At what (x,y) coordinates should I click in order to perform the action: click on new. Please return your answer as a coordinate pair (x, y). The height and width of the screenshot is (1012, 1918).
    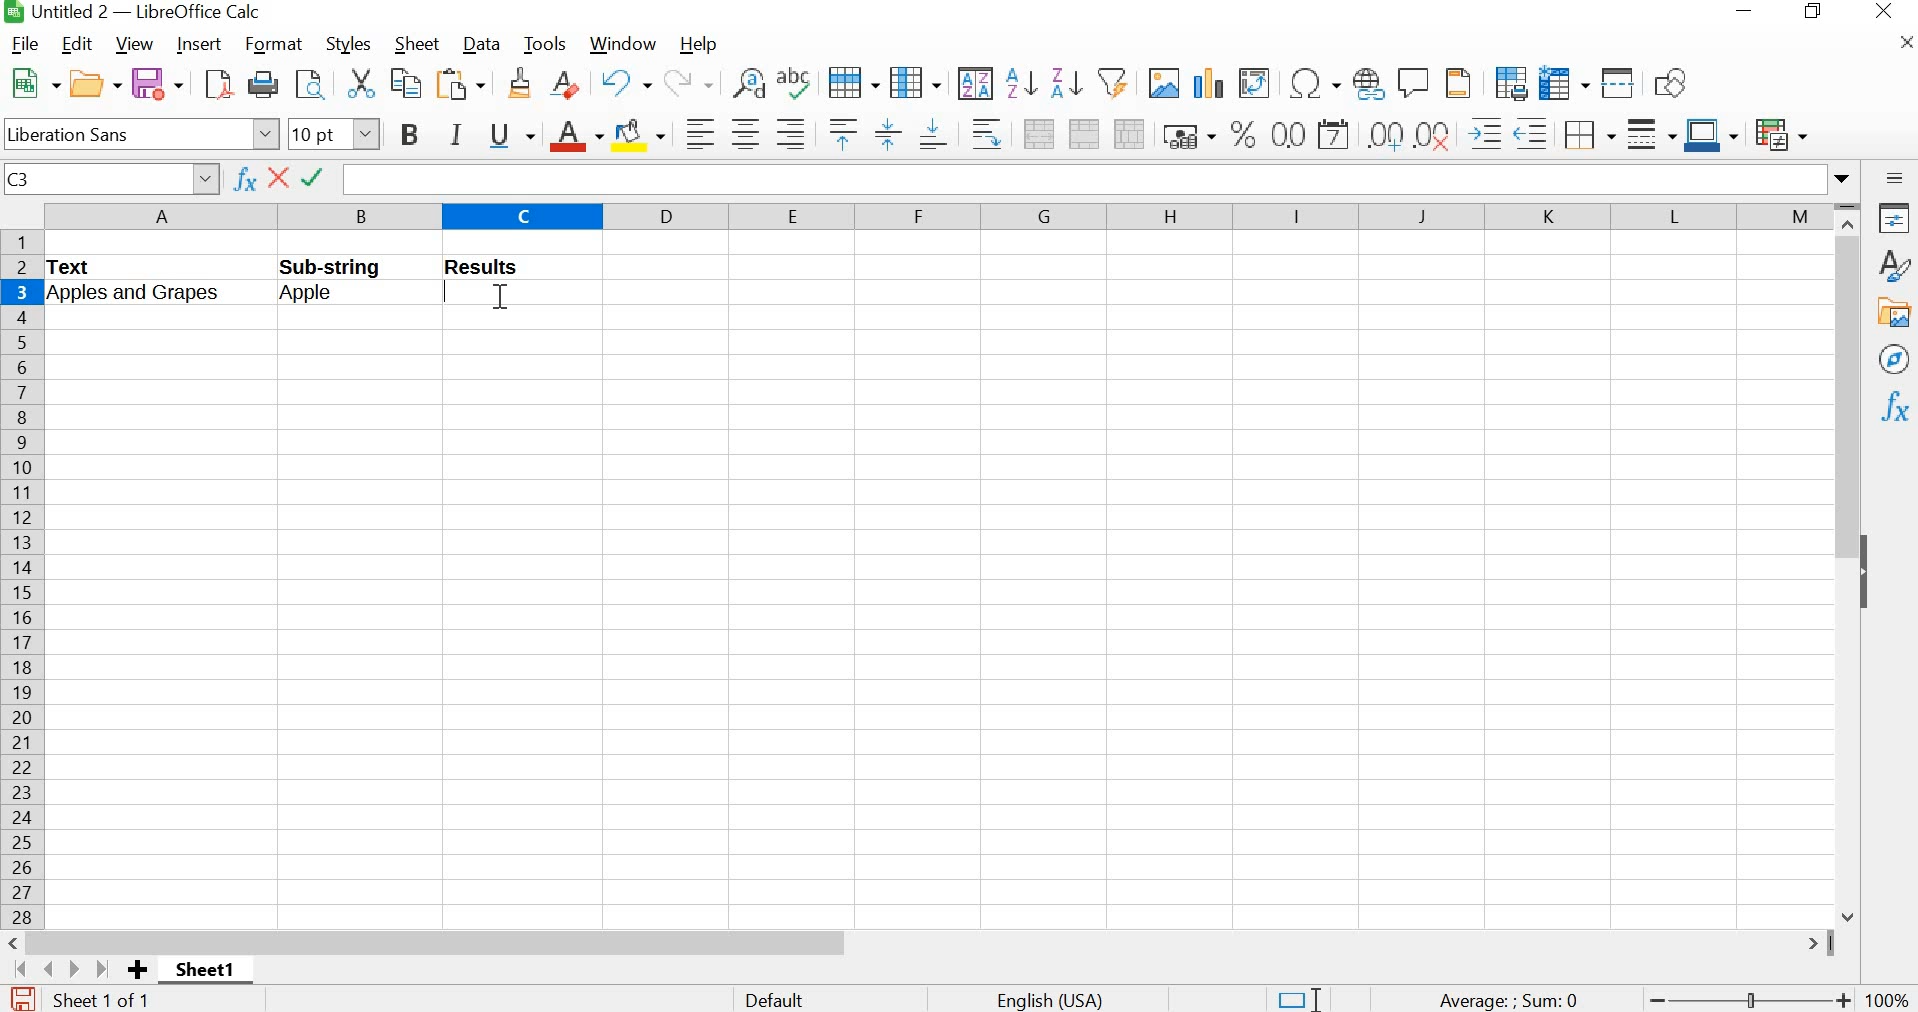
    Looking at the image, I should click on (31, 81).